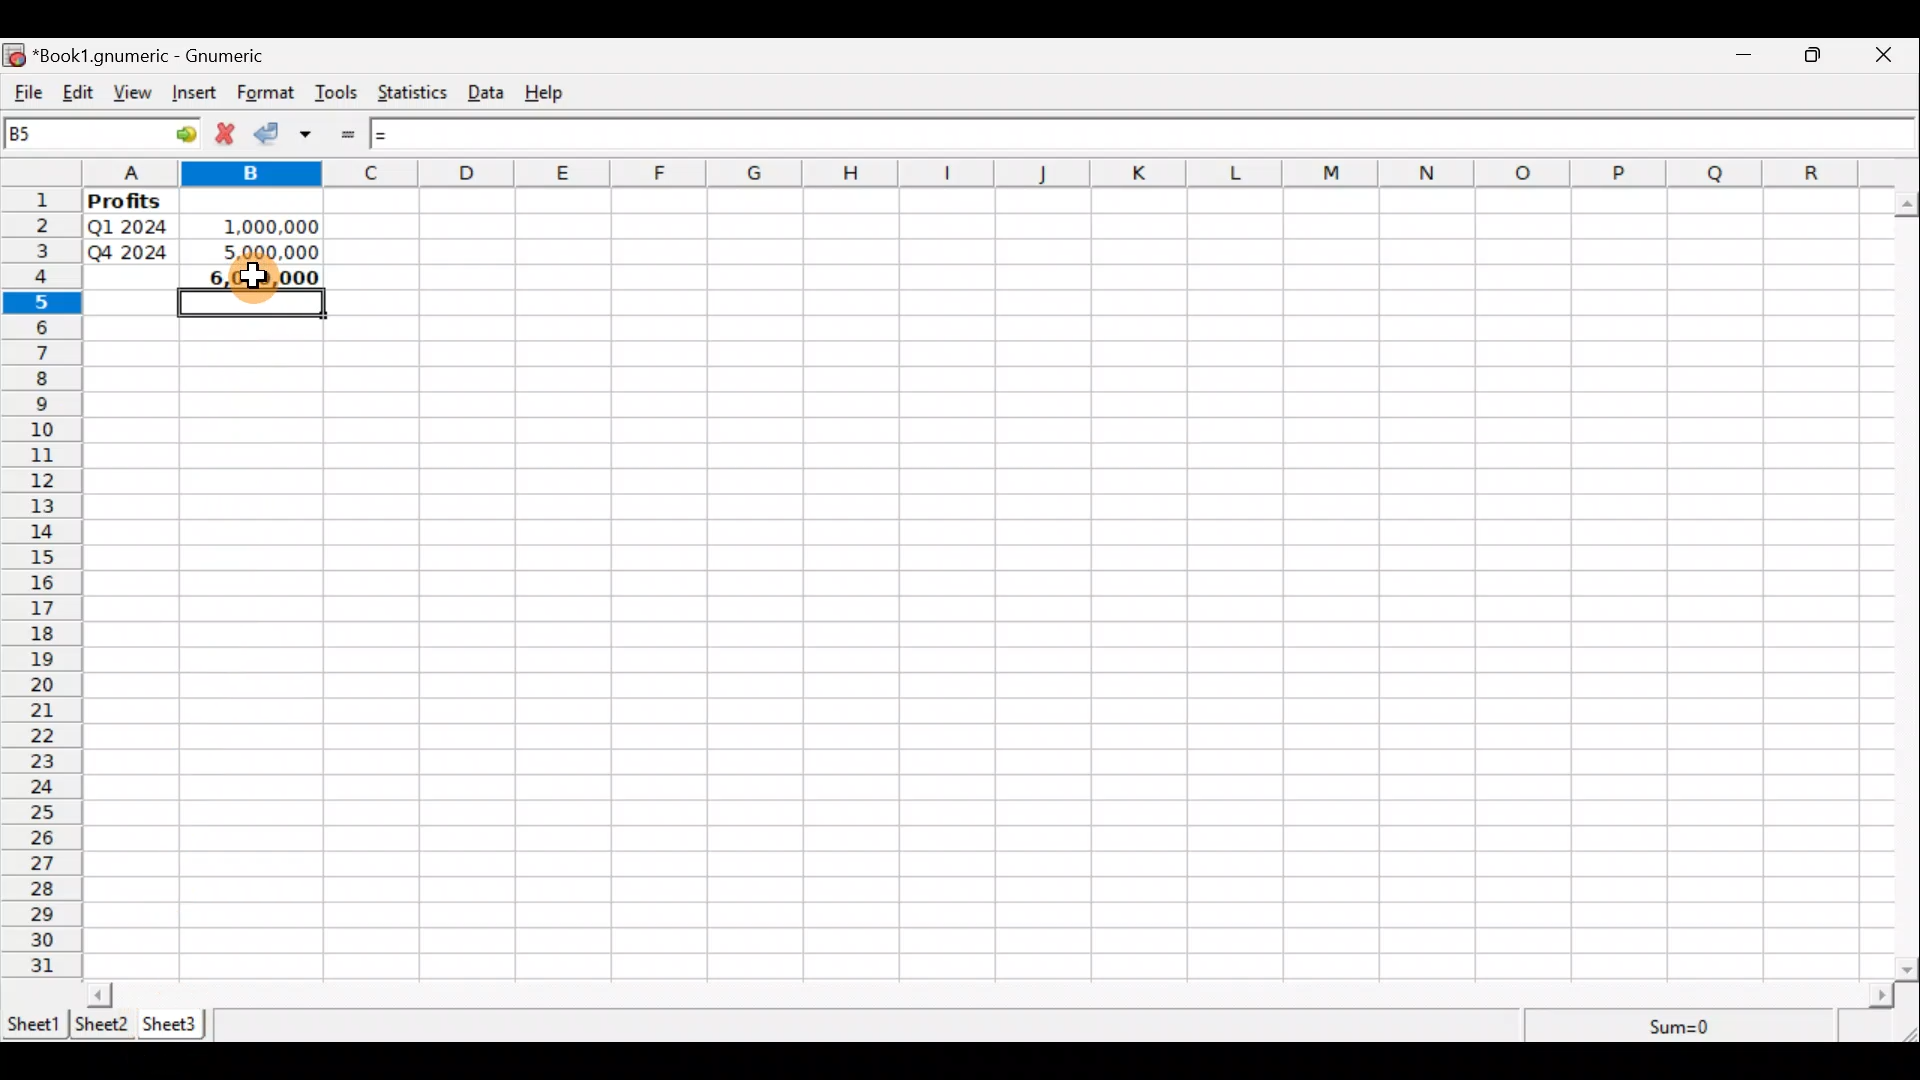 The image size is (1920, 1080). What do you see at coordinates (197, 95) in the screenshot?
I see `Insert` at bounding box center [197, 95].